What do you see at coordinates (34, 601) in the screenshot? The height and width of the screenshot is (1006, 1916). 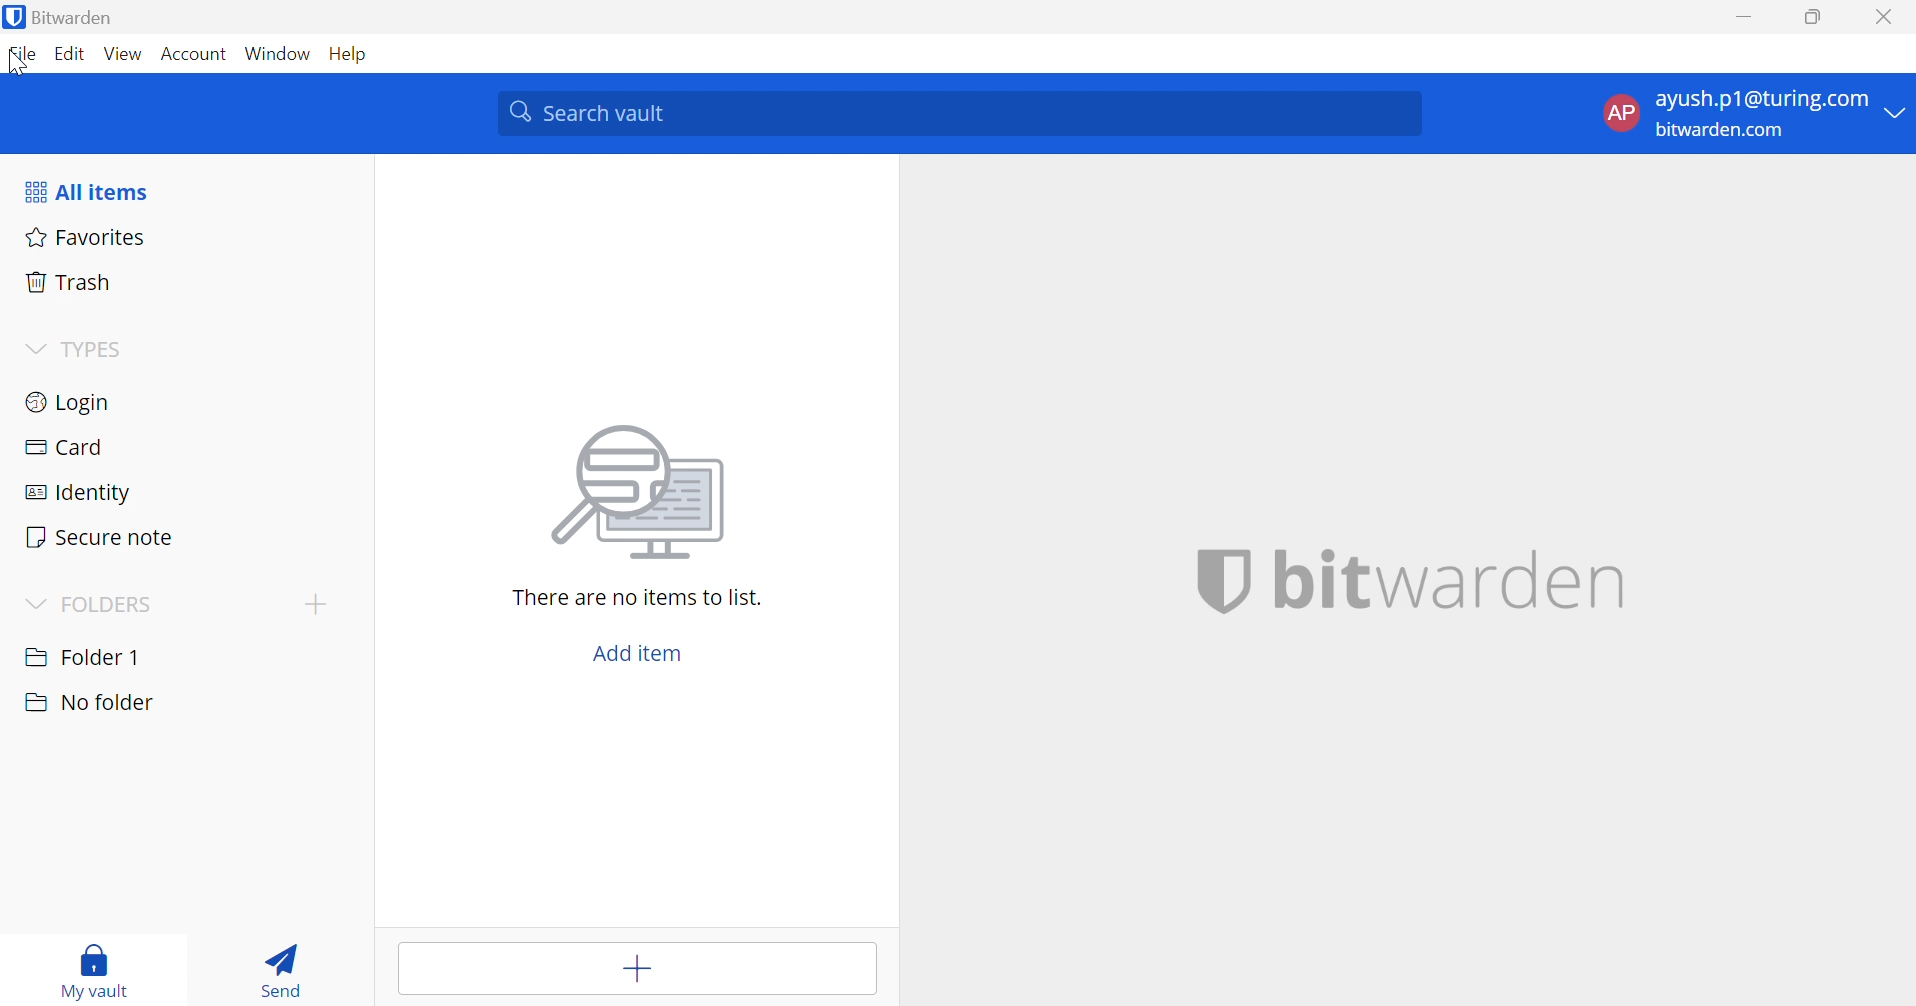 I see `Drop Down` at bounding box center [34, 601].